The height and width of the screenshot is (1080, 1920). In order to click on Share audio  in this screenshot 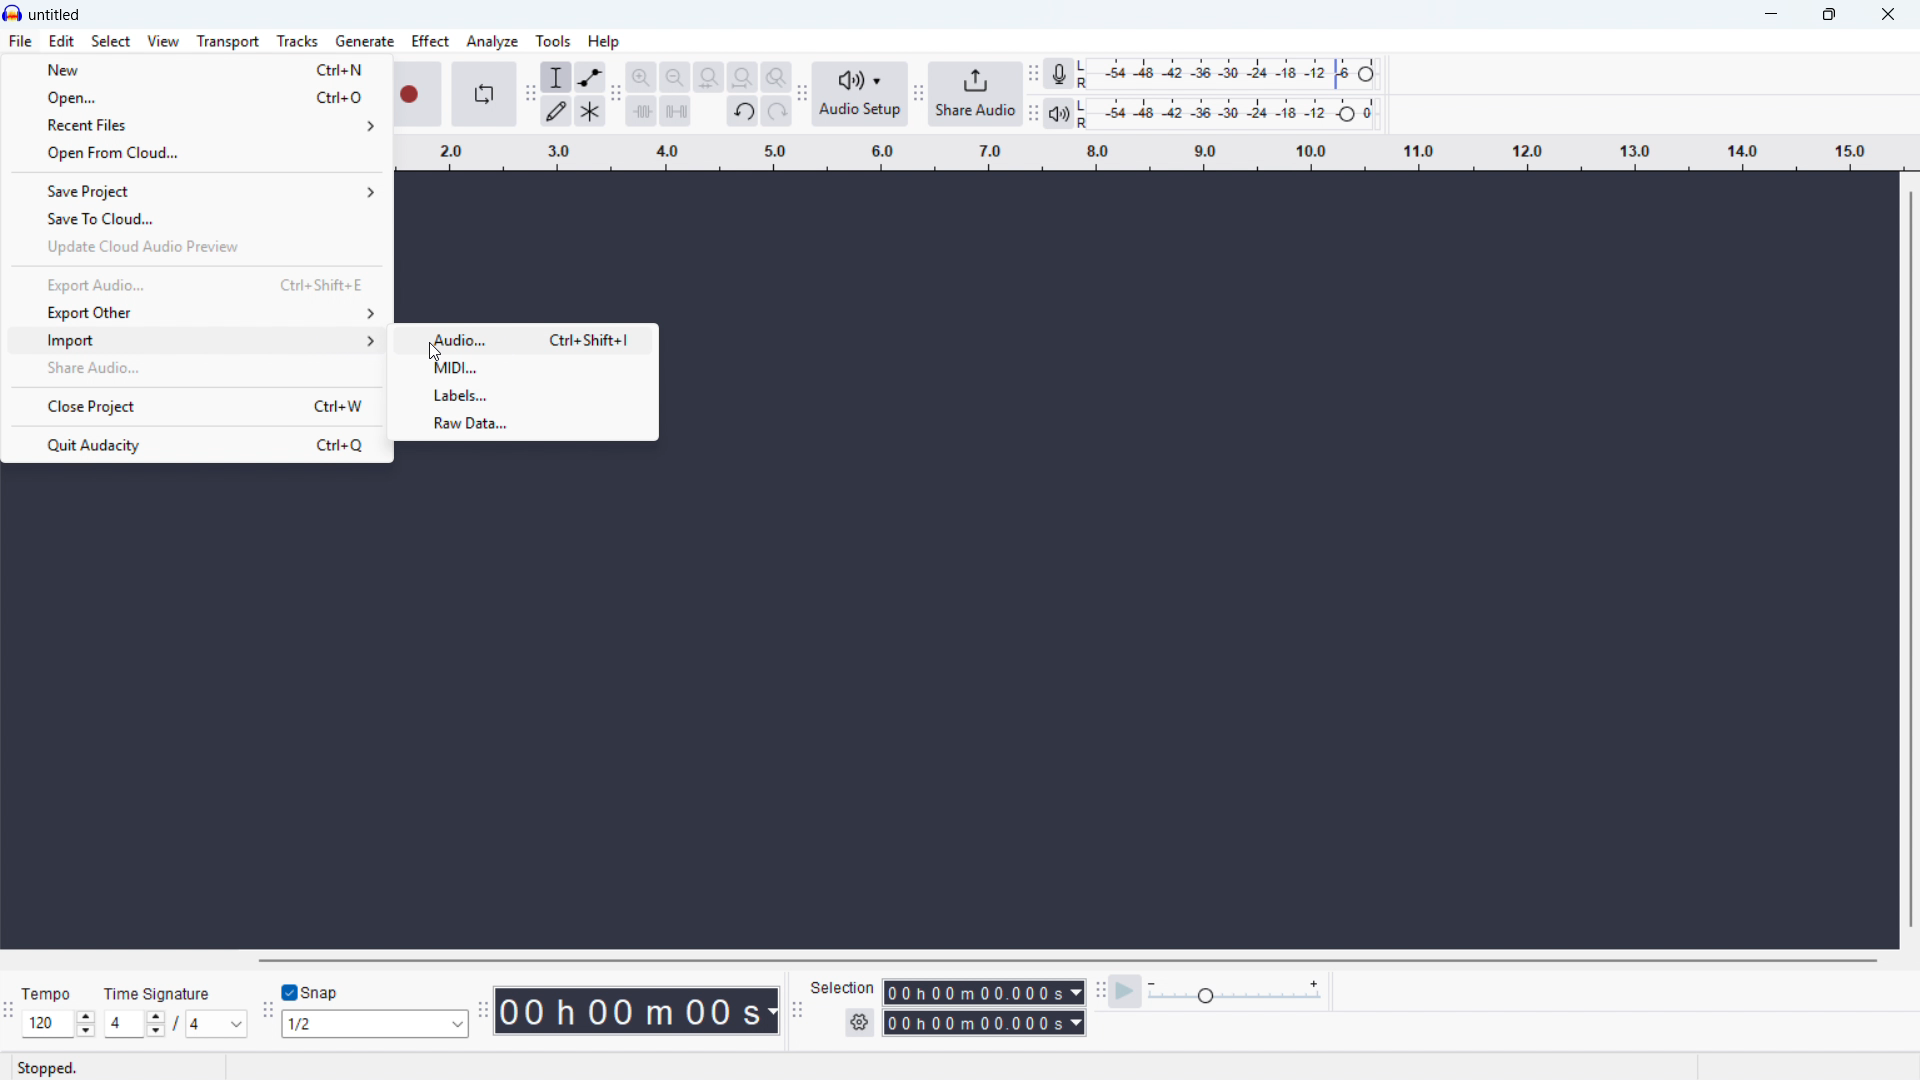, I will do `click(976, 95)`.